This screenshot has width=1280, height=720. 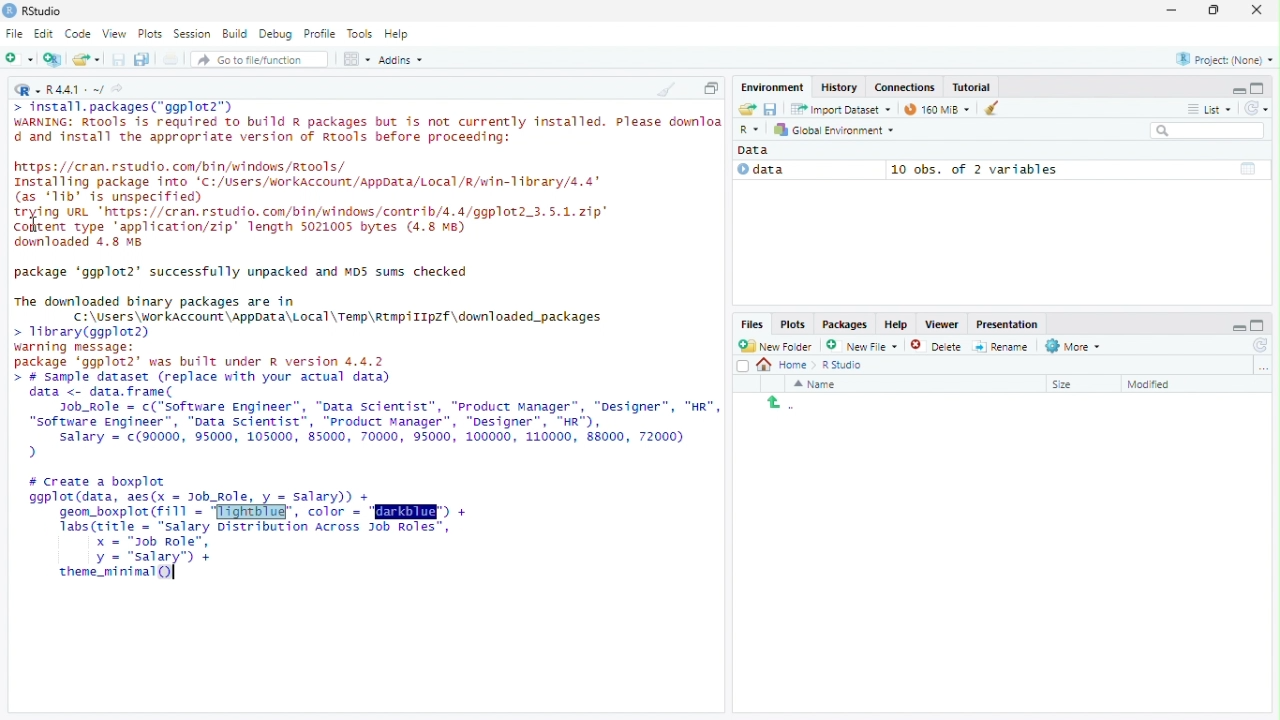 I want to click on Sort by name, so click(x=821, y=384).